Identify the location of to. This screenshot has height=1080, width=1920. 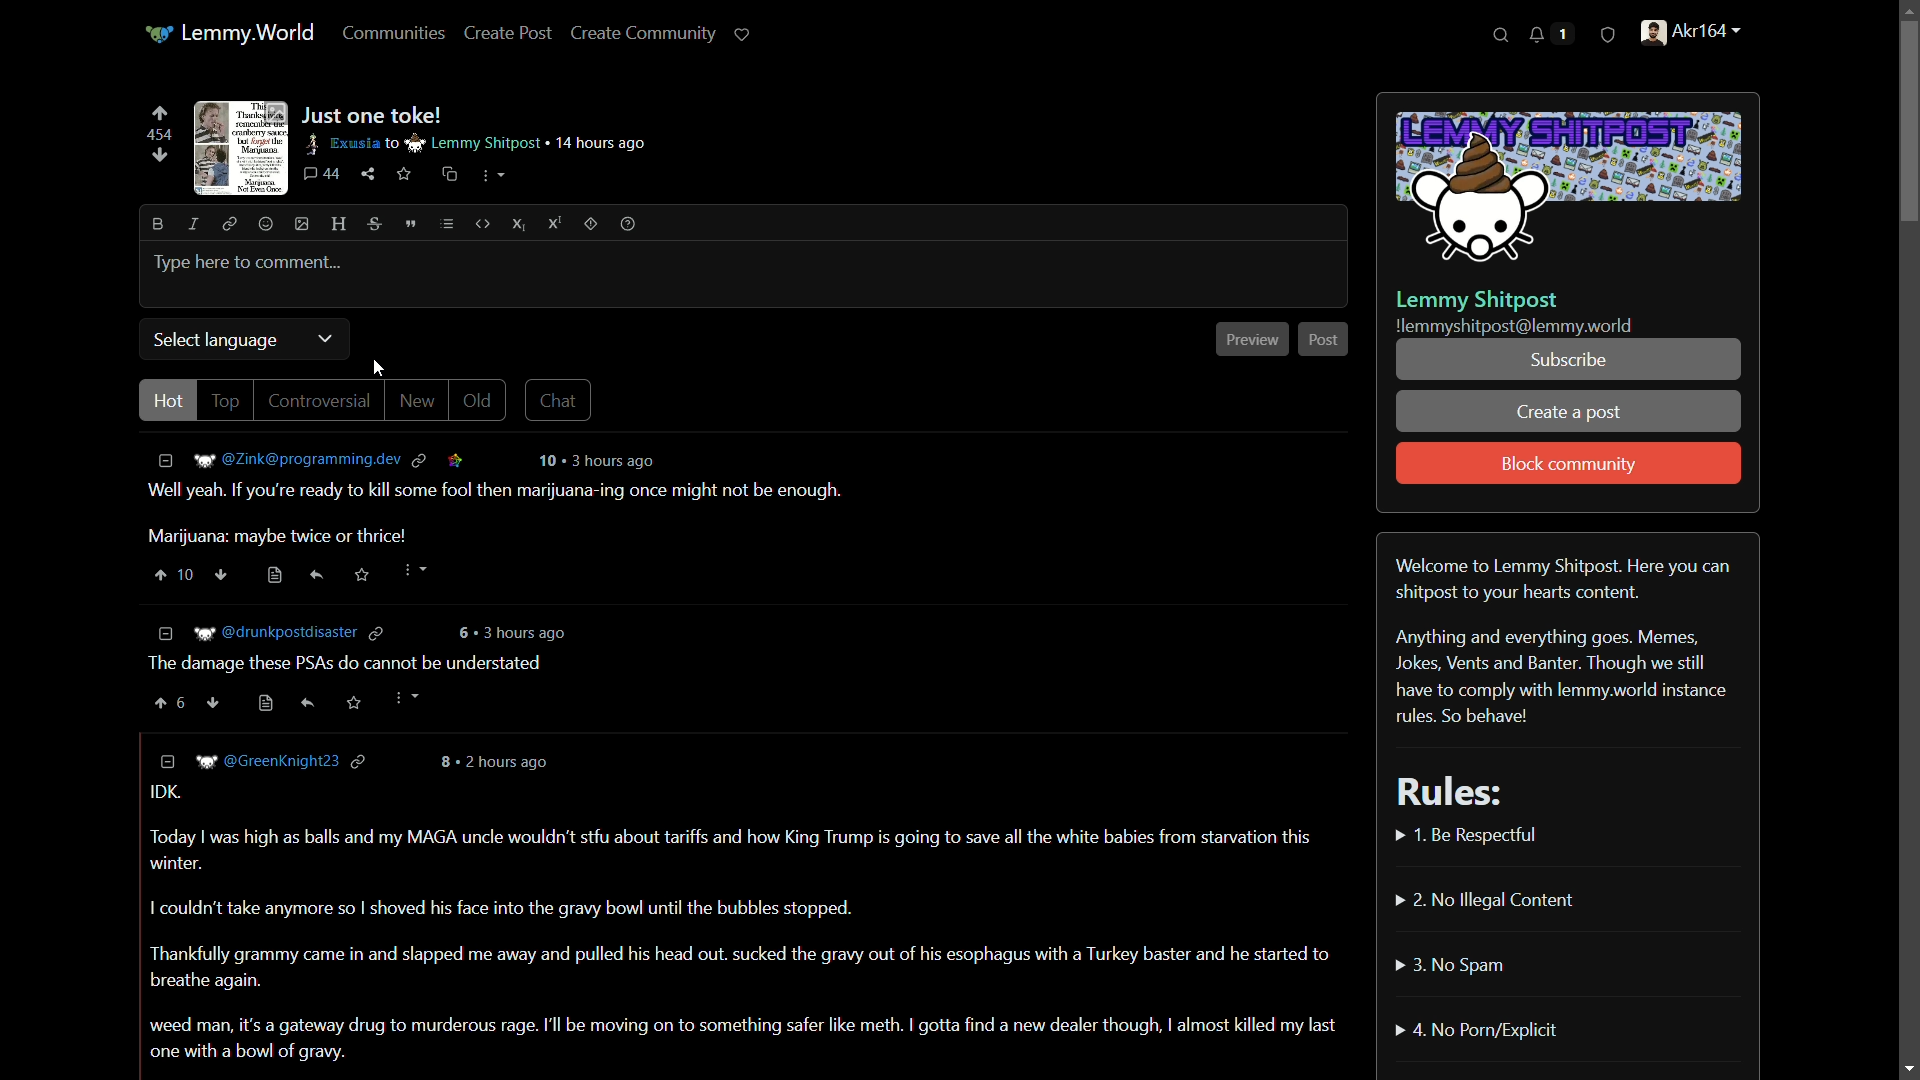
(392, 144).